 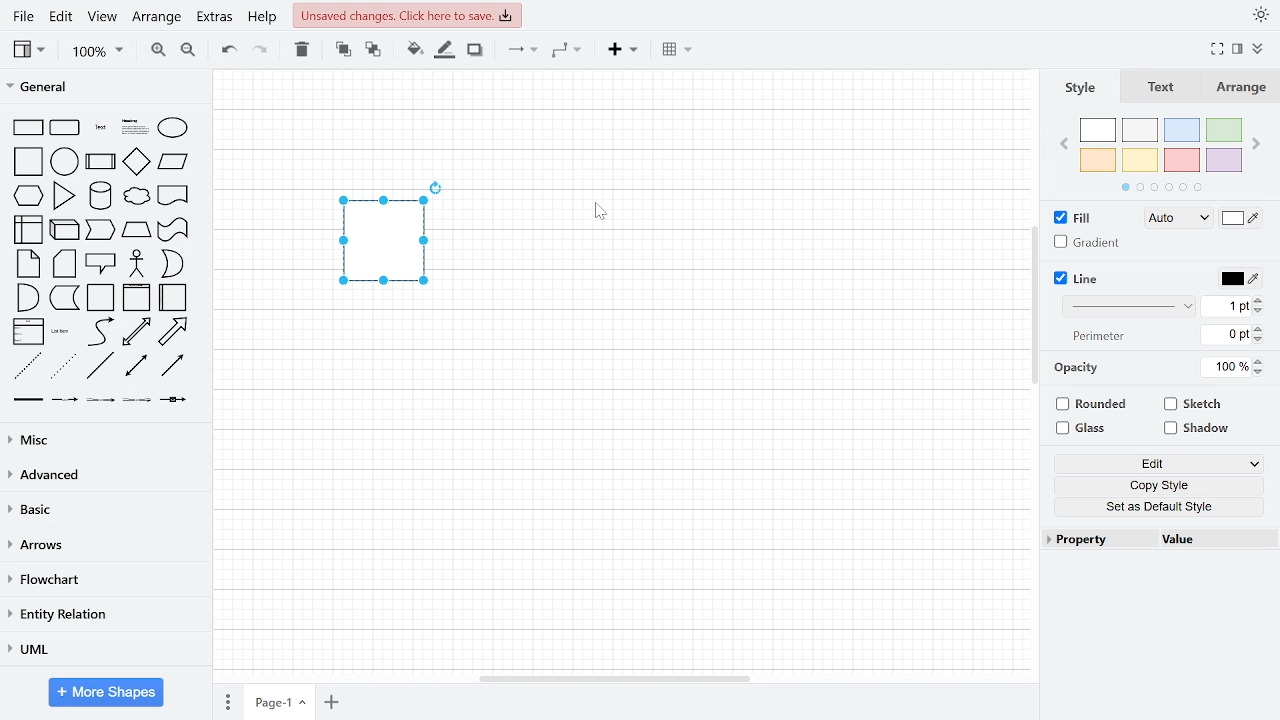 I want to click on fill style, so click(x=1176, y=219).